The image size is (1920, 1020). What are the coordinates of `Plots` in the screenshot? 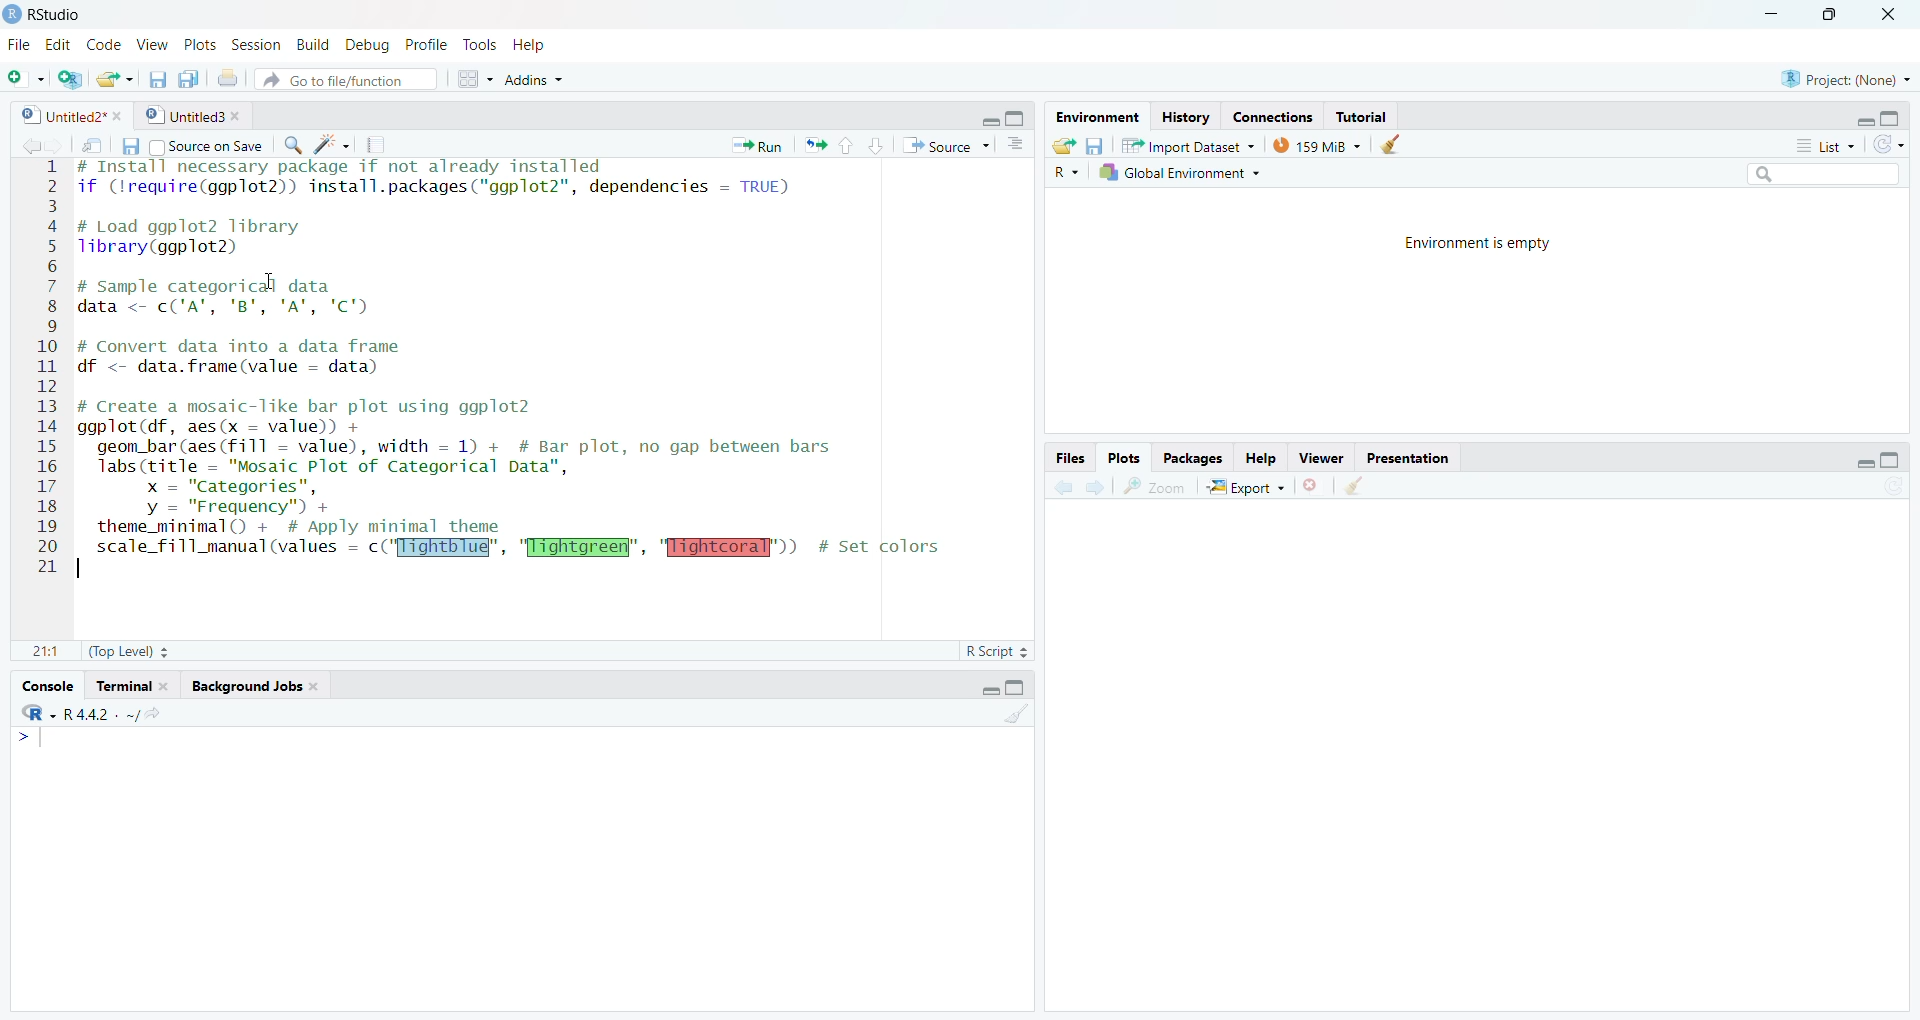 It's located at (197, 44).